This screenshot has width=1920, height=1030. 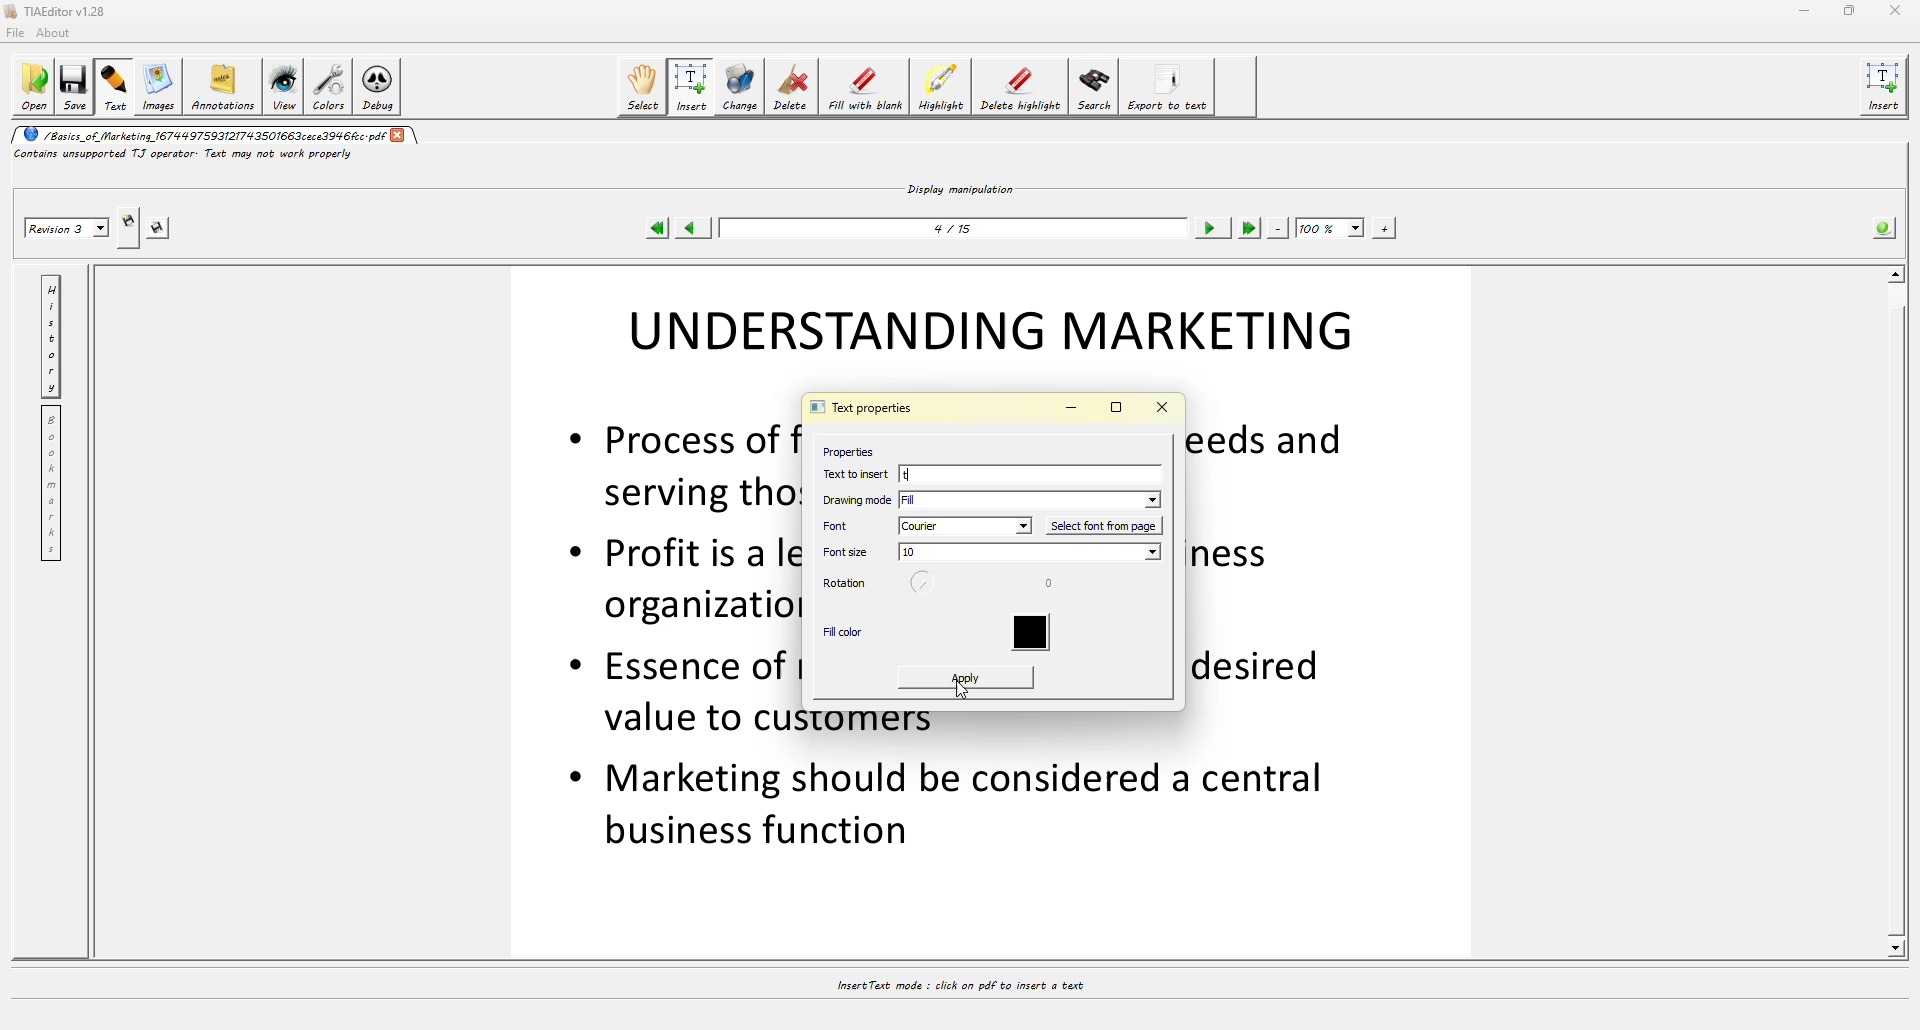 What do you see at coordinates (222, 88) in the screenshot?
I see `annotations` at bounding box center [222, 88].